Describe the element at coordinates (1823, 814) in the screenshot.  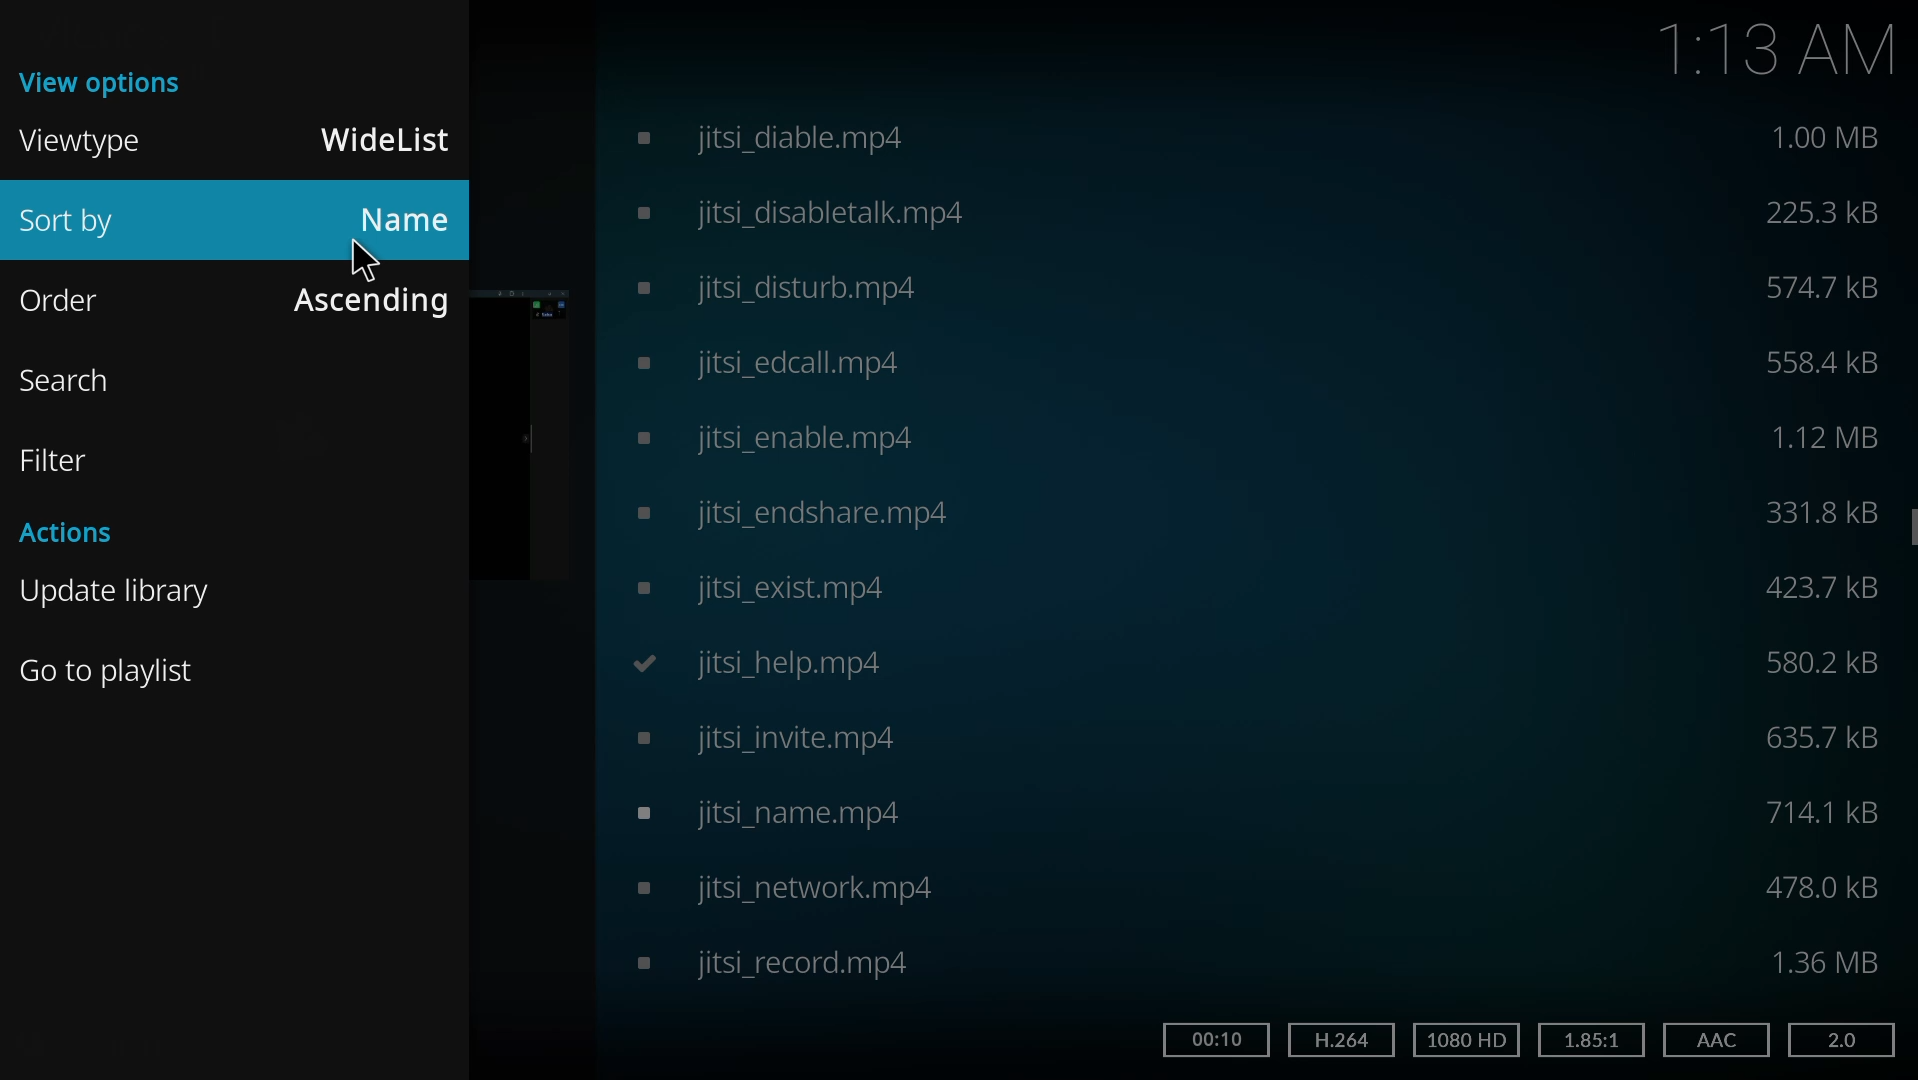
I see `size` at that location.